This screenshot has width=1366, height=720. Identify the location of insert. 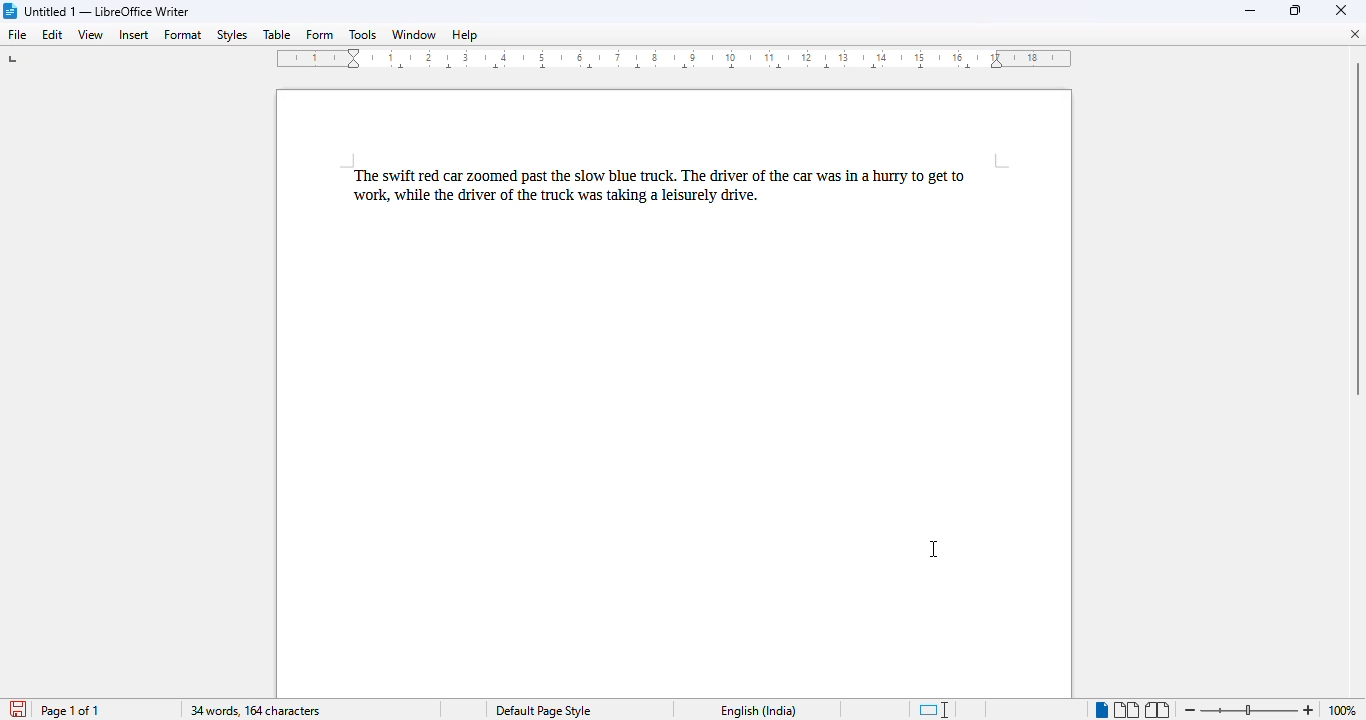
(133, 35).